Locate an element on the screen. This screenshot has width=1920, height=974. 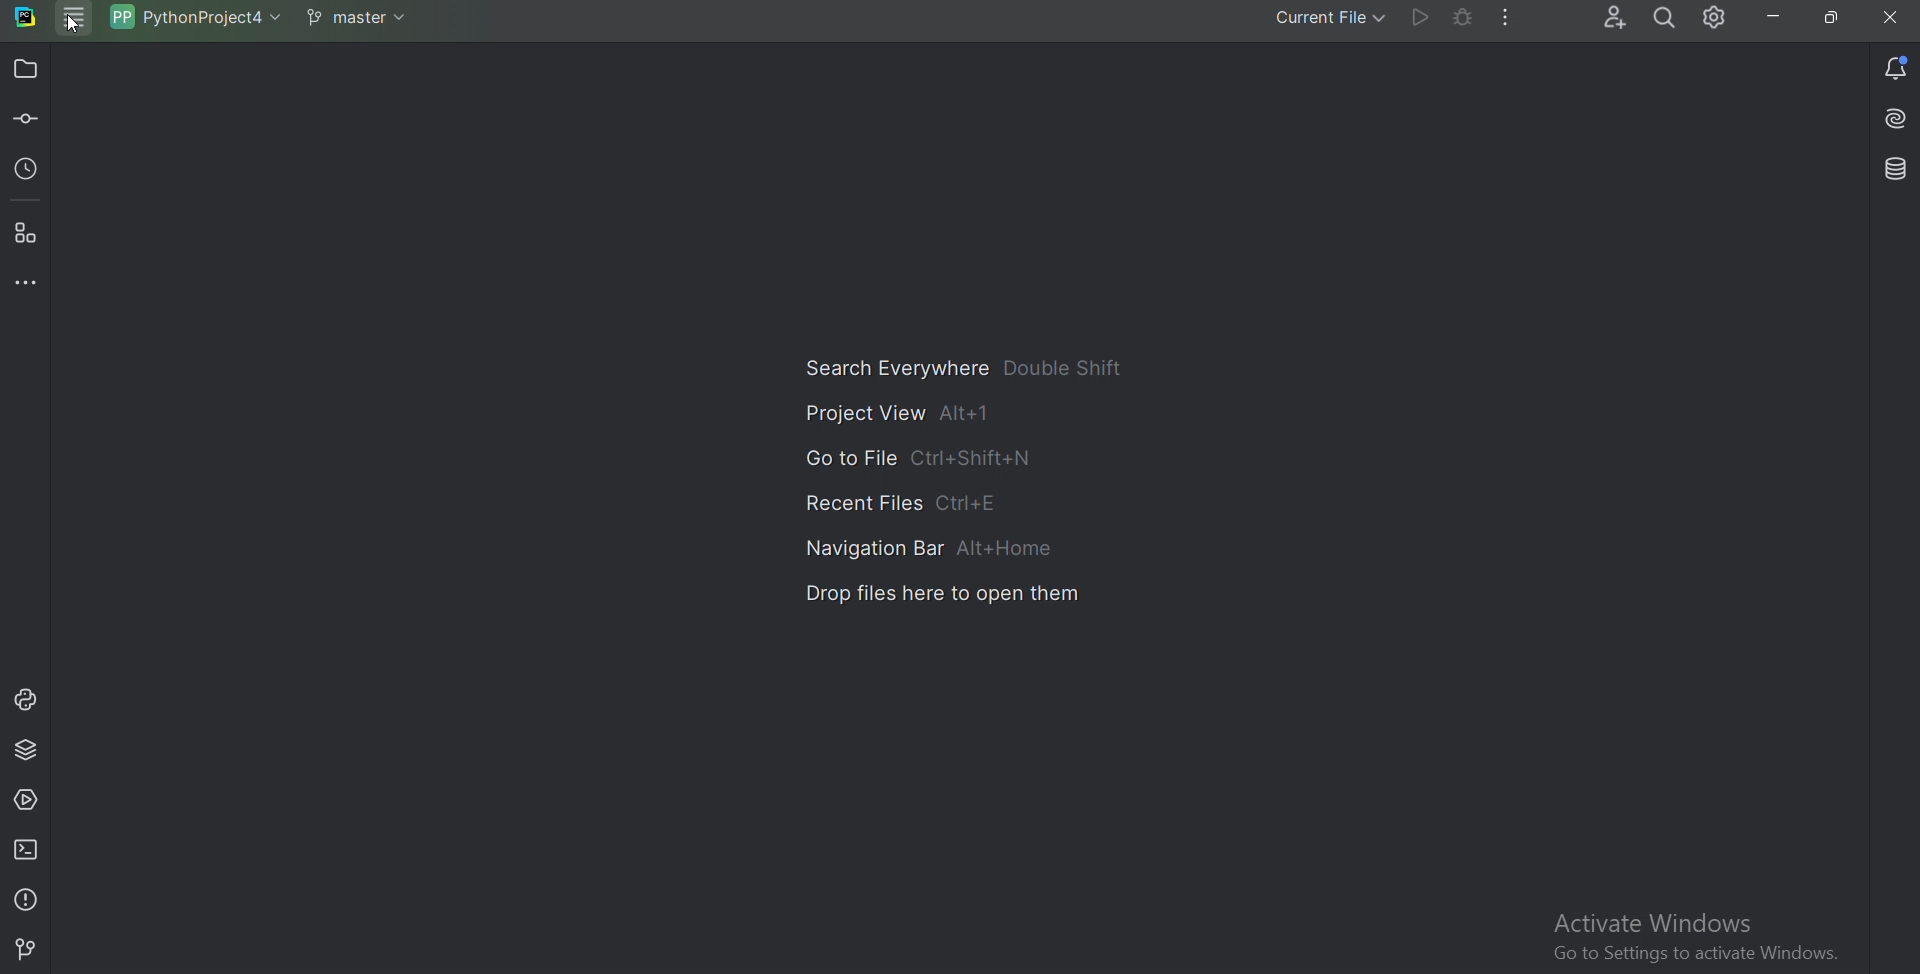
Debug is located at coordinates (1465, 17).